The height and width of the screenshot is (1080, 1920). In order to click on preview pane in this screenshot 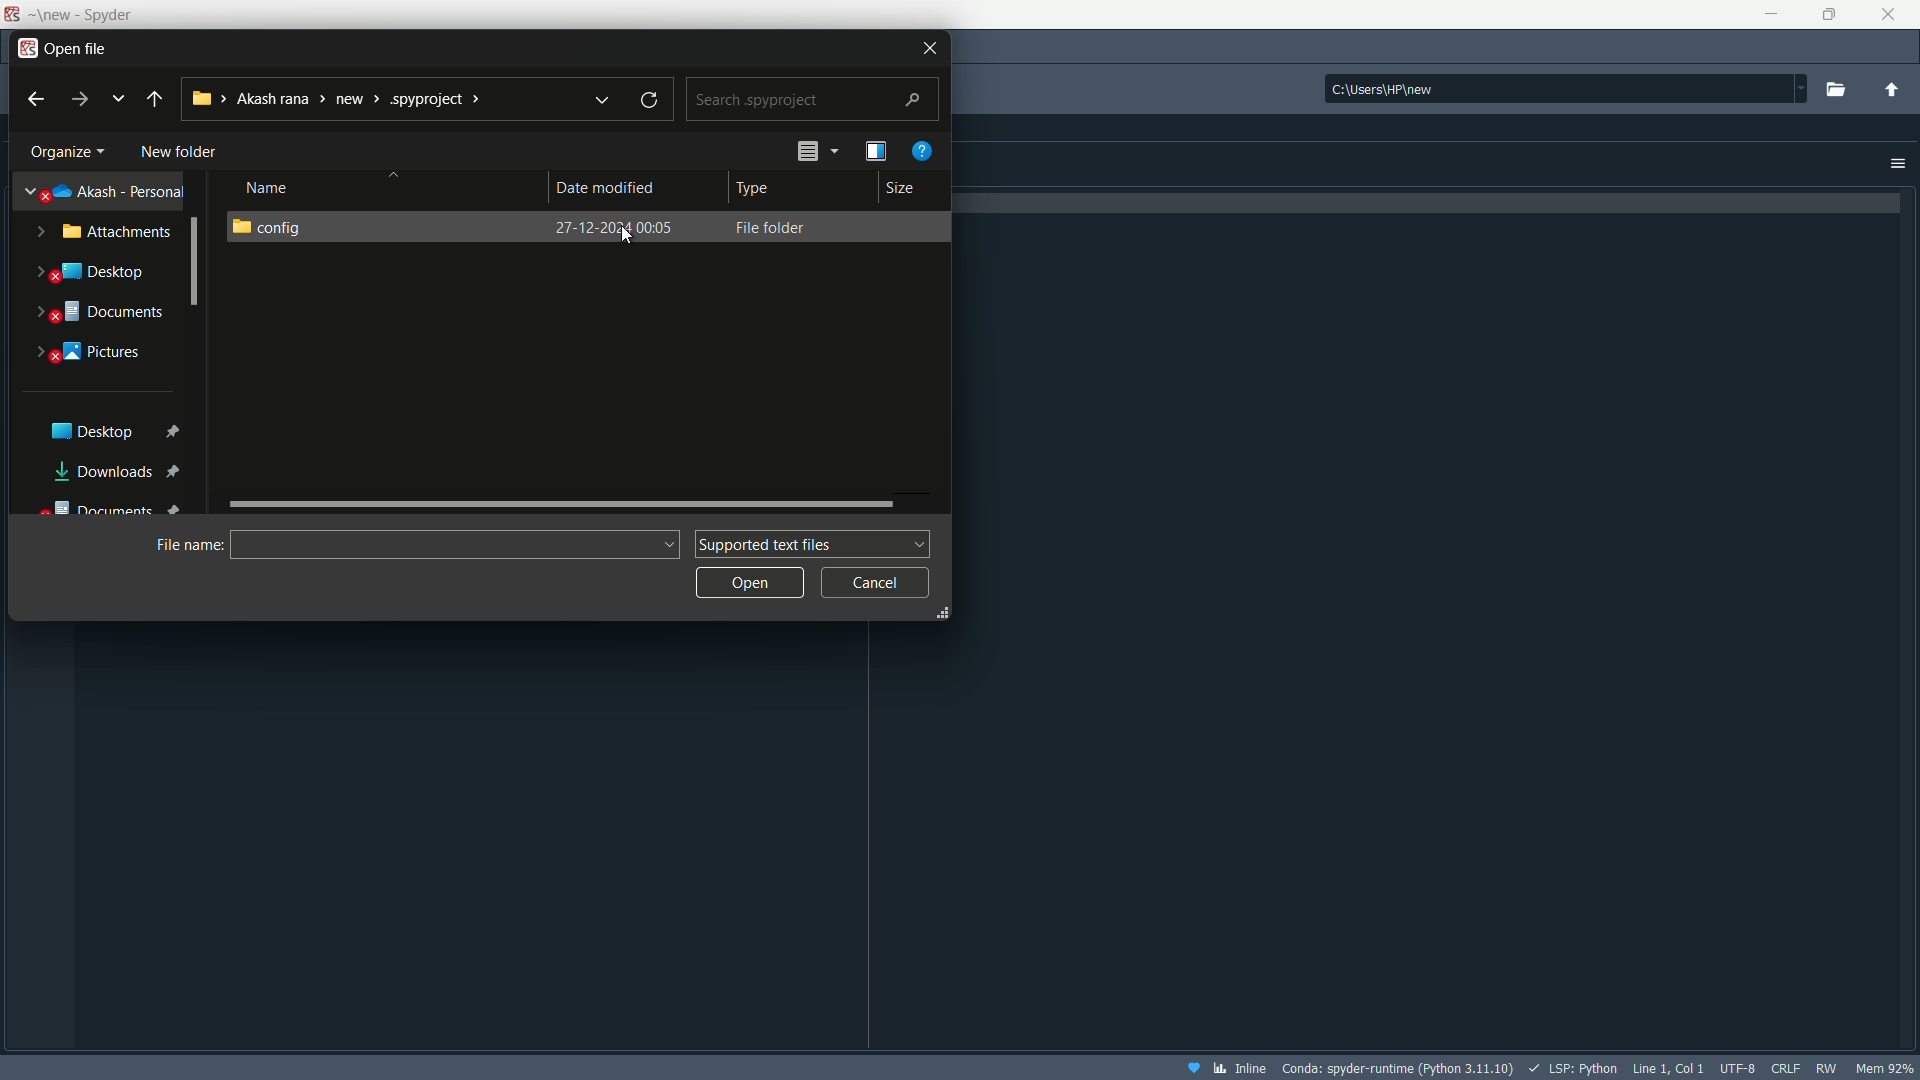, I will do `click(877, 151)`.